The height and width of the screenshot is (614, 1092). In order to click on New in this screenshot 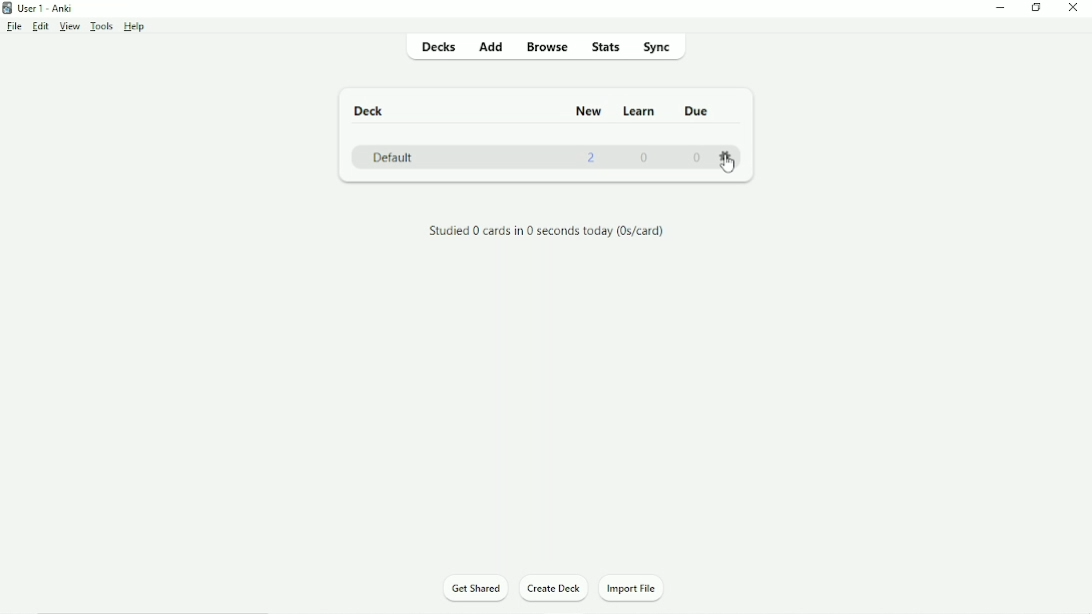, I will do `click(588, 111)`.